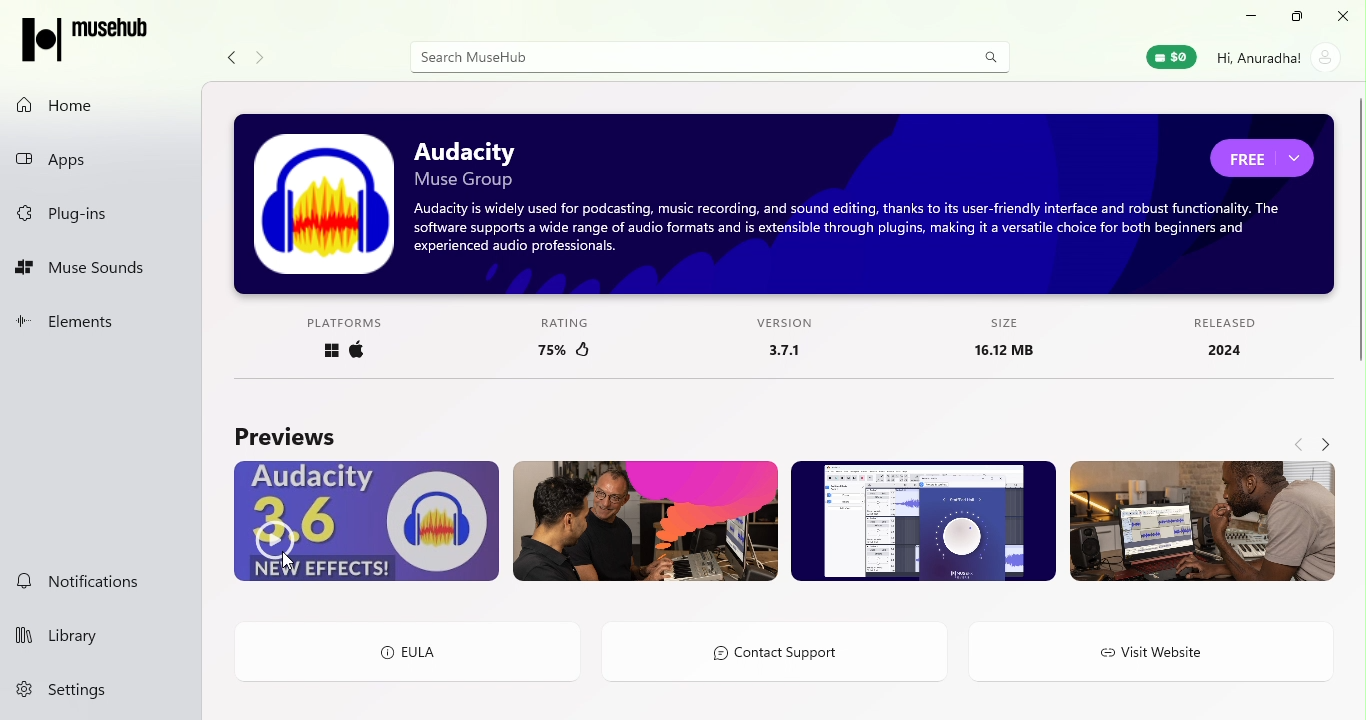 The image size is (1366, 720). Describe the element at coordinates (96, 695) in the screenshot. I see `Settings` at that location.